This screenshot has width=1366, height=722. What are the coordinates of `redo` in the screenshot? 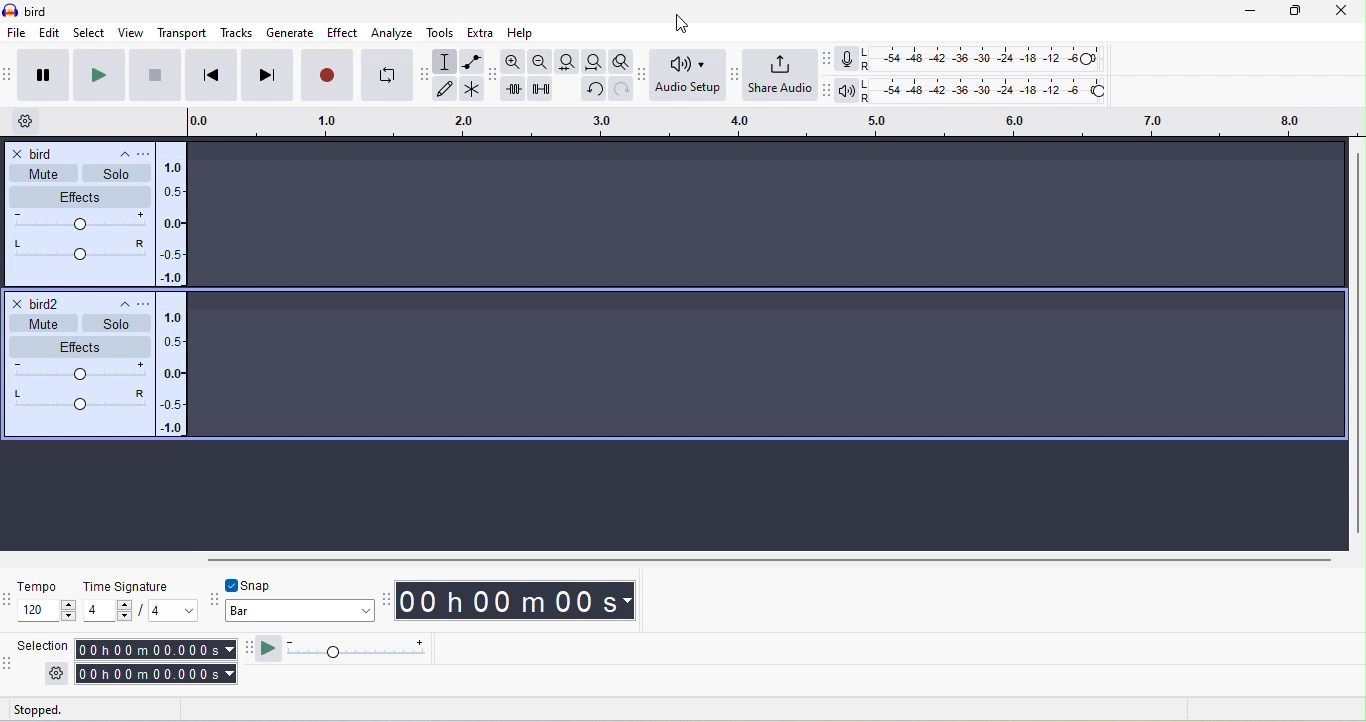 It's located at (623, 91).